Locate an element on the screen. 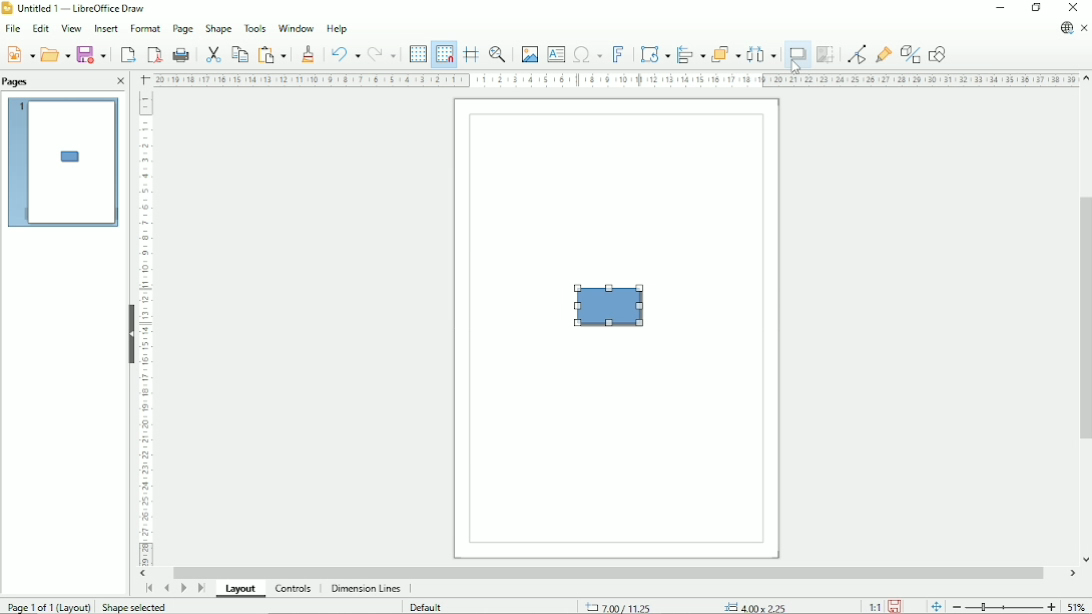 The image size is (1092, 614). Default is located at coordinates (429, 606).